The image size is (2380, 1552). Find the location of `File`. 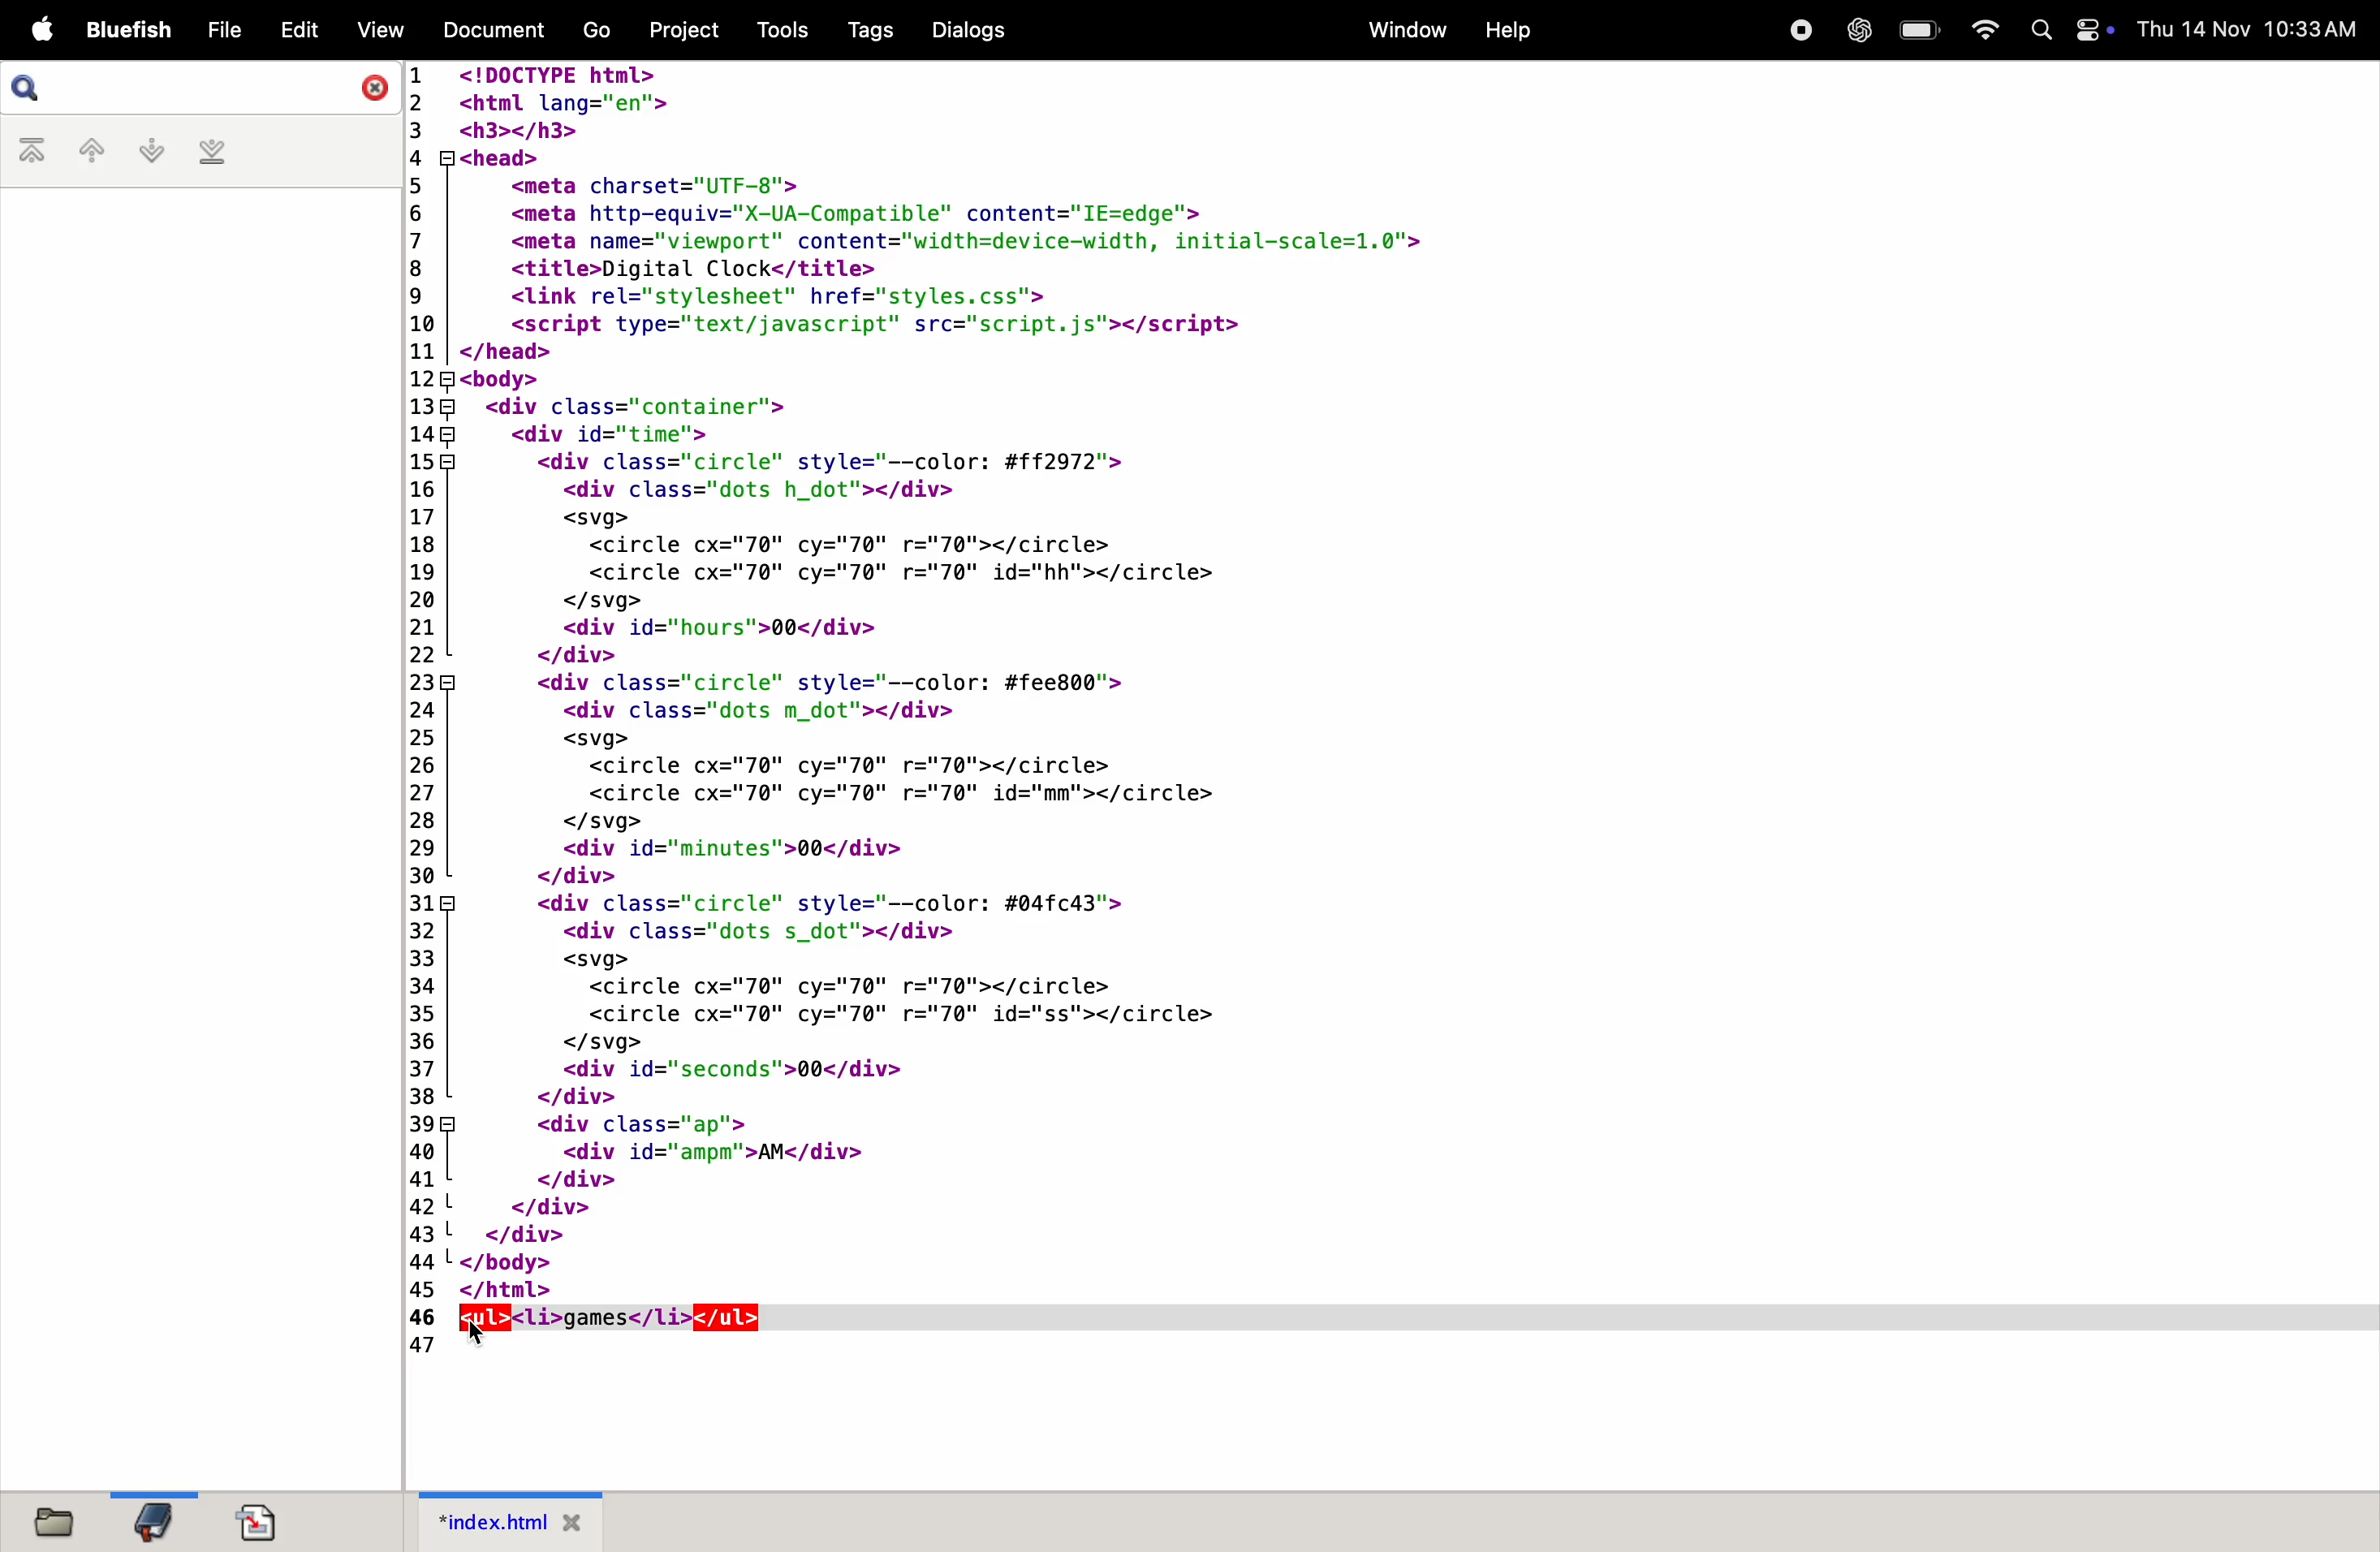

File is located at coordinates (225, 30).